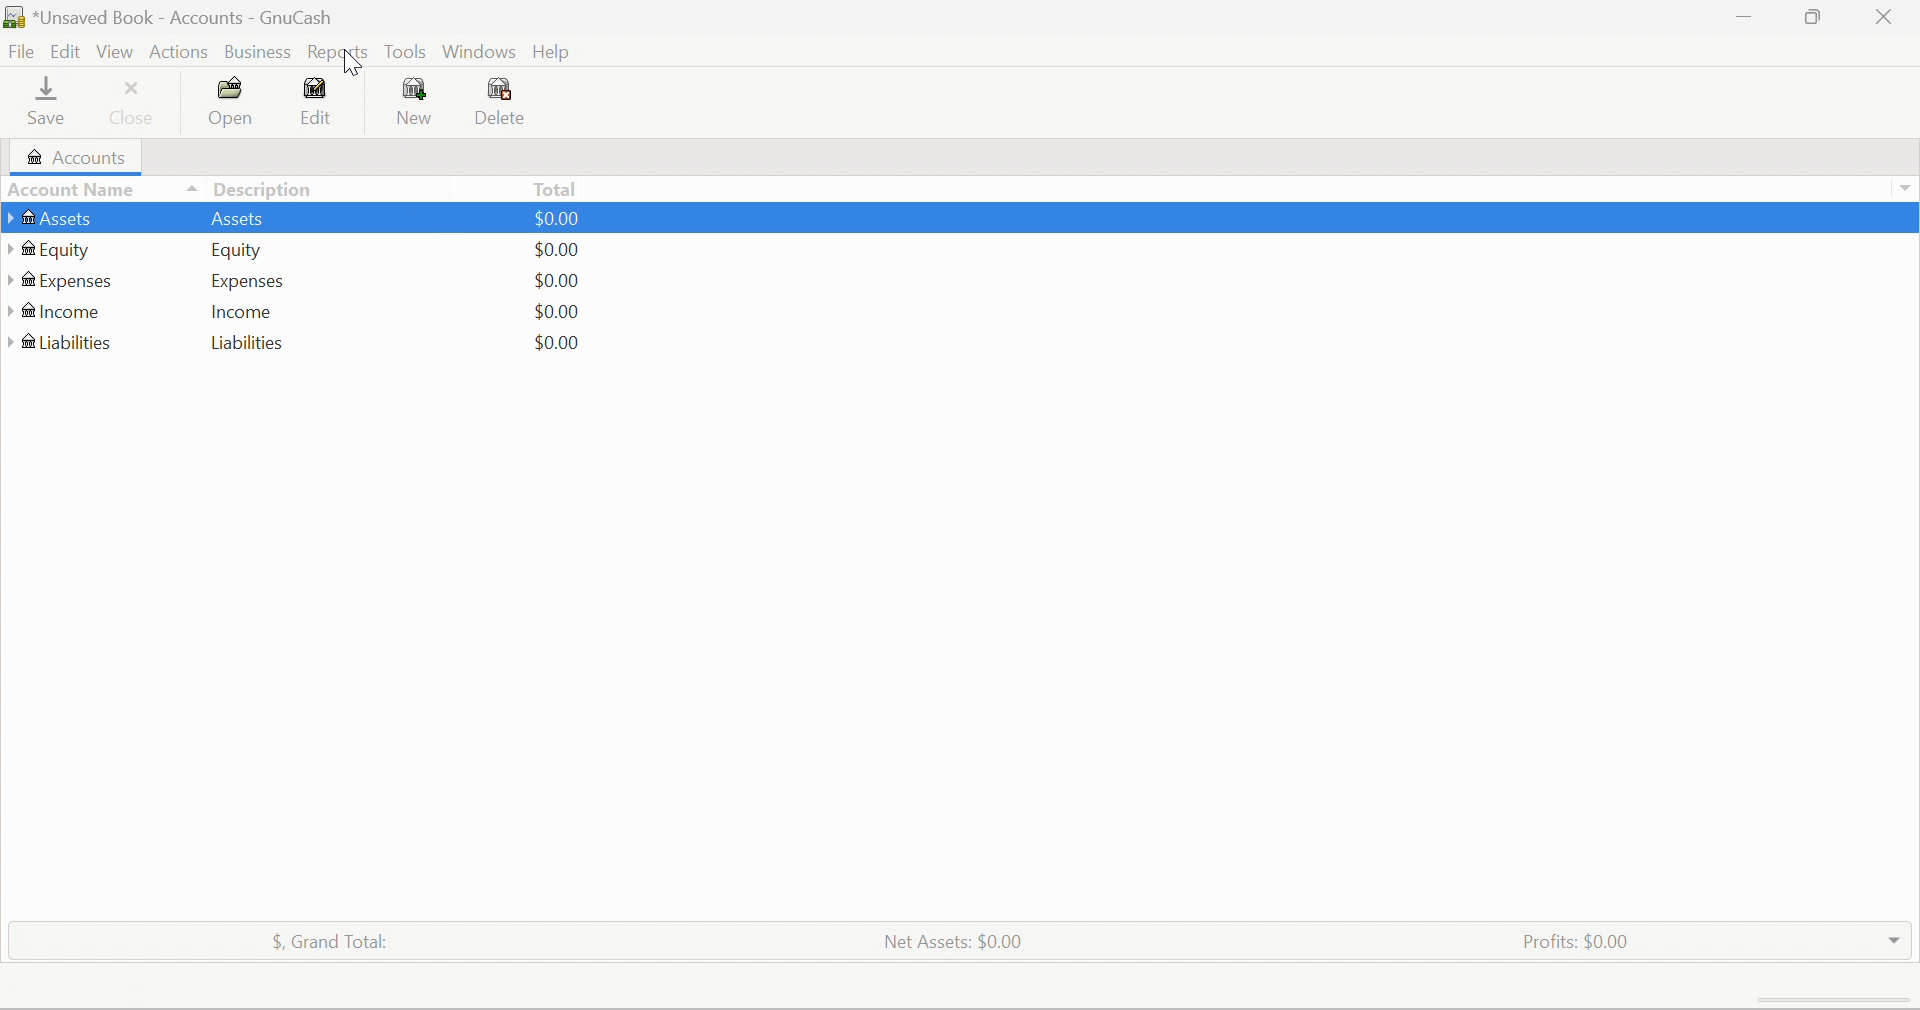 This screenshot has height=1010, width=1920. What do you see at coordinates (555, 217) in the screenshot?
I see `$0.00` at bounding box center [555, 217].